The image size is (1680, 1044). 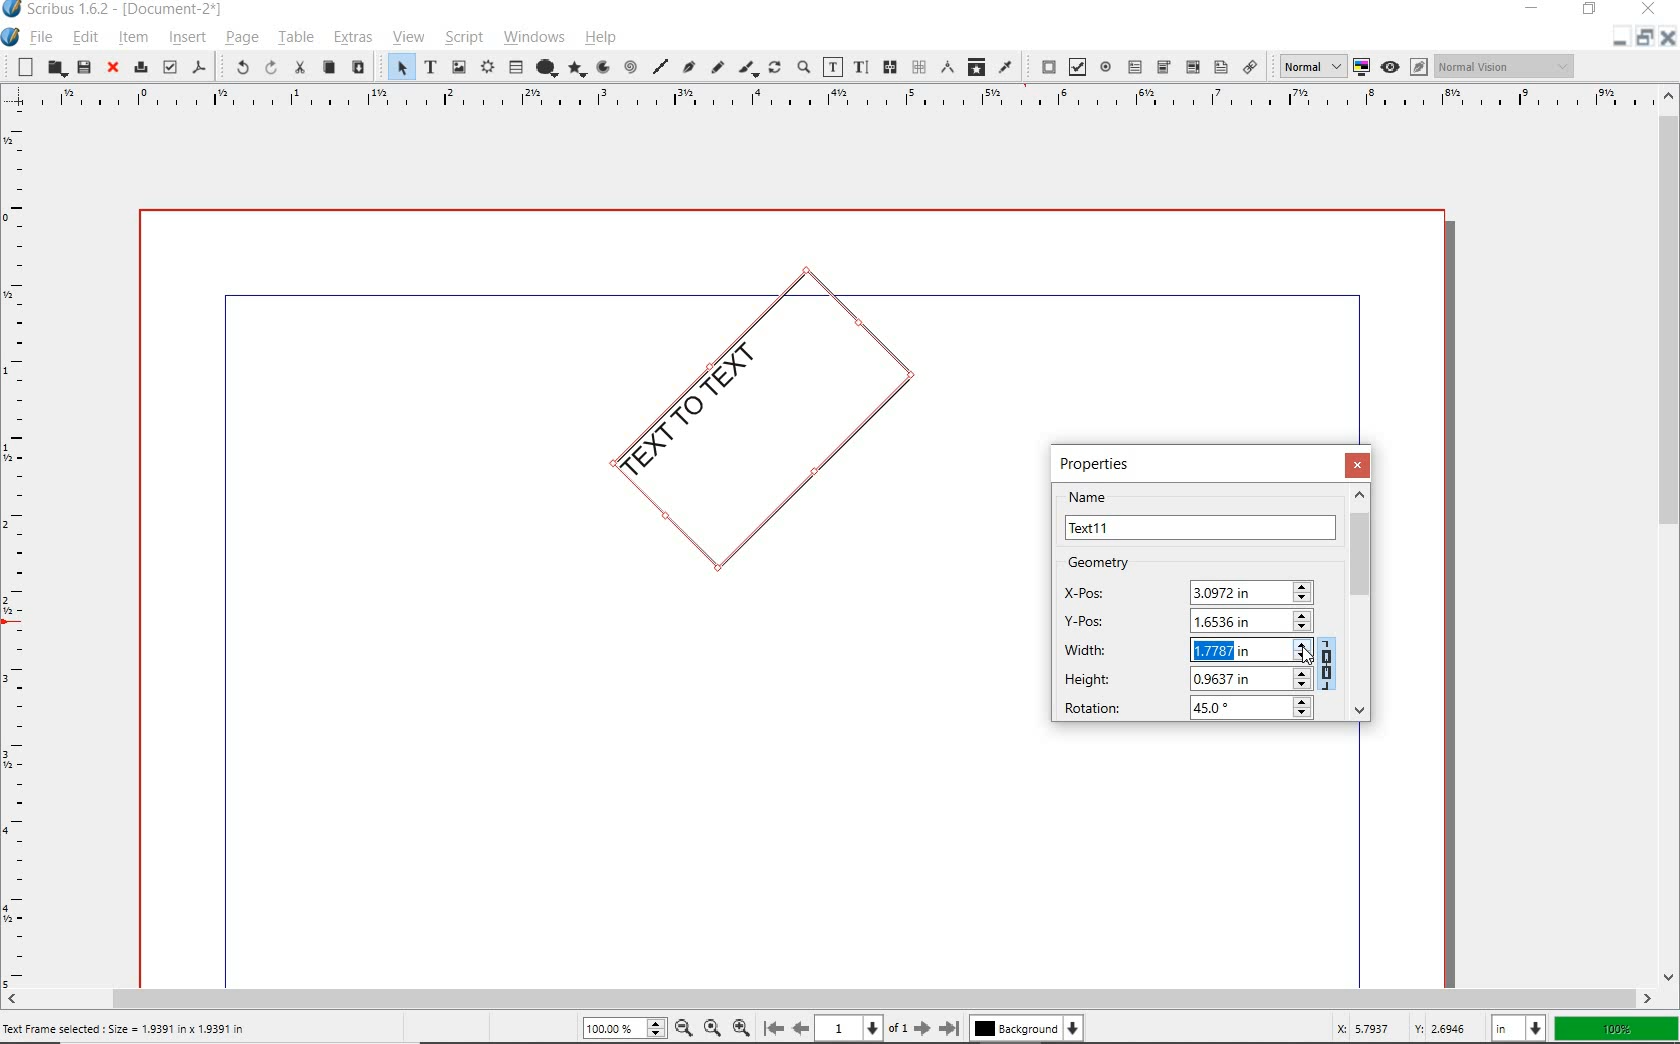 I want to click on table, so click(x=294, y=37).